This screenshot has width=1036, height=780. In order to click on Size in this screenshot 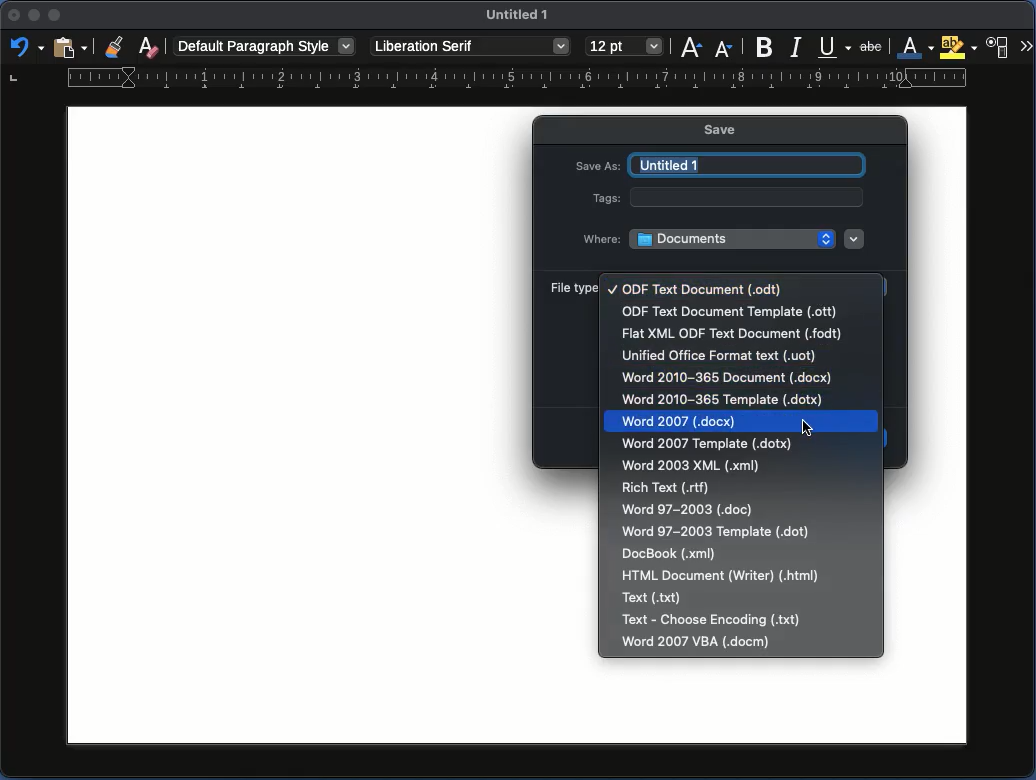, I will do `click(624, 47)`.